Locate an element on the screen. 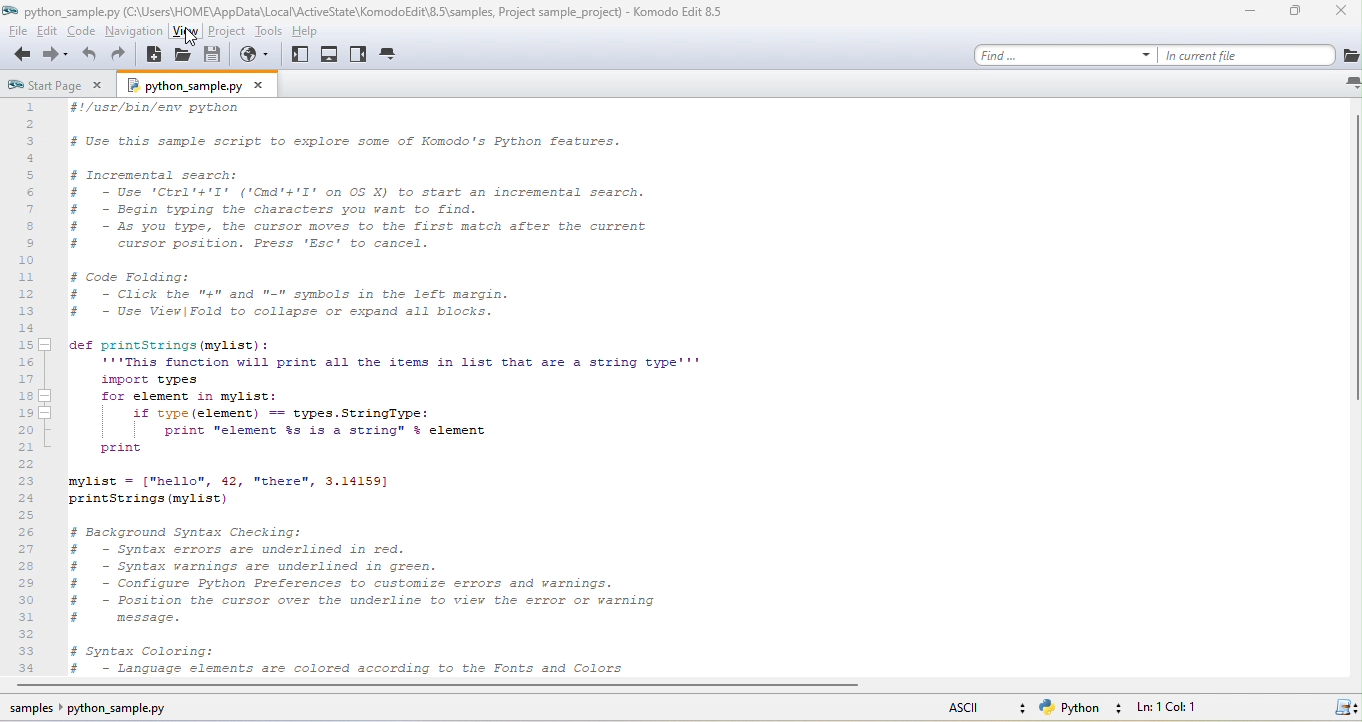 The height and width of the screenshot is (722, 1362). browser is located at coordinates (256, 59).